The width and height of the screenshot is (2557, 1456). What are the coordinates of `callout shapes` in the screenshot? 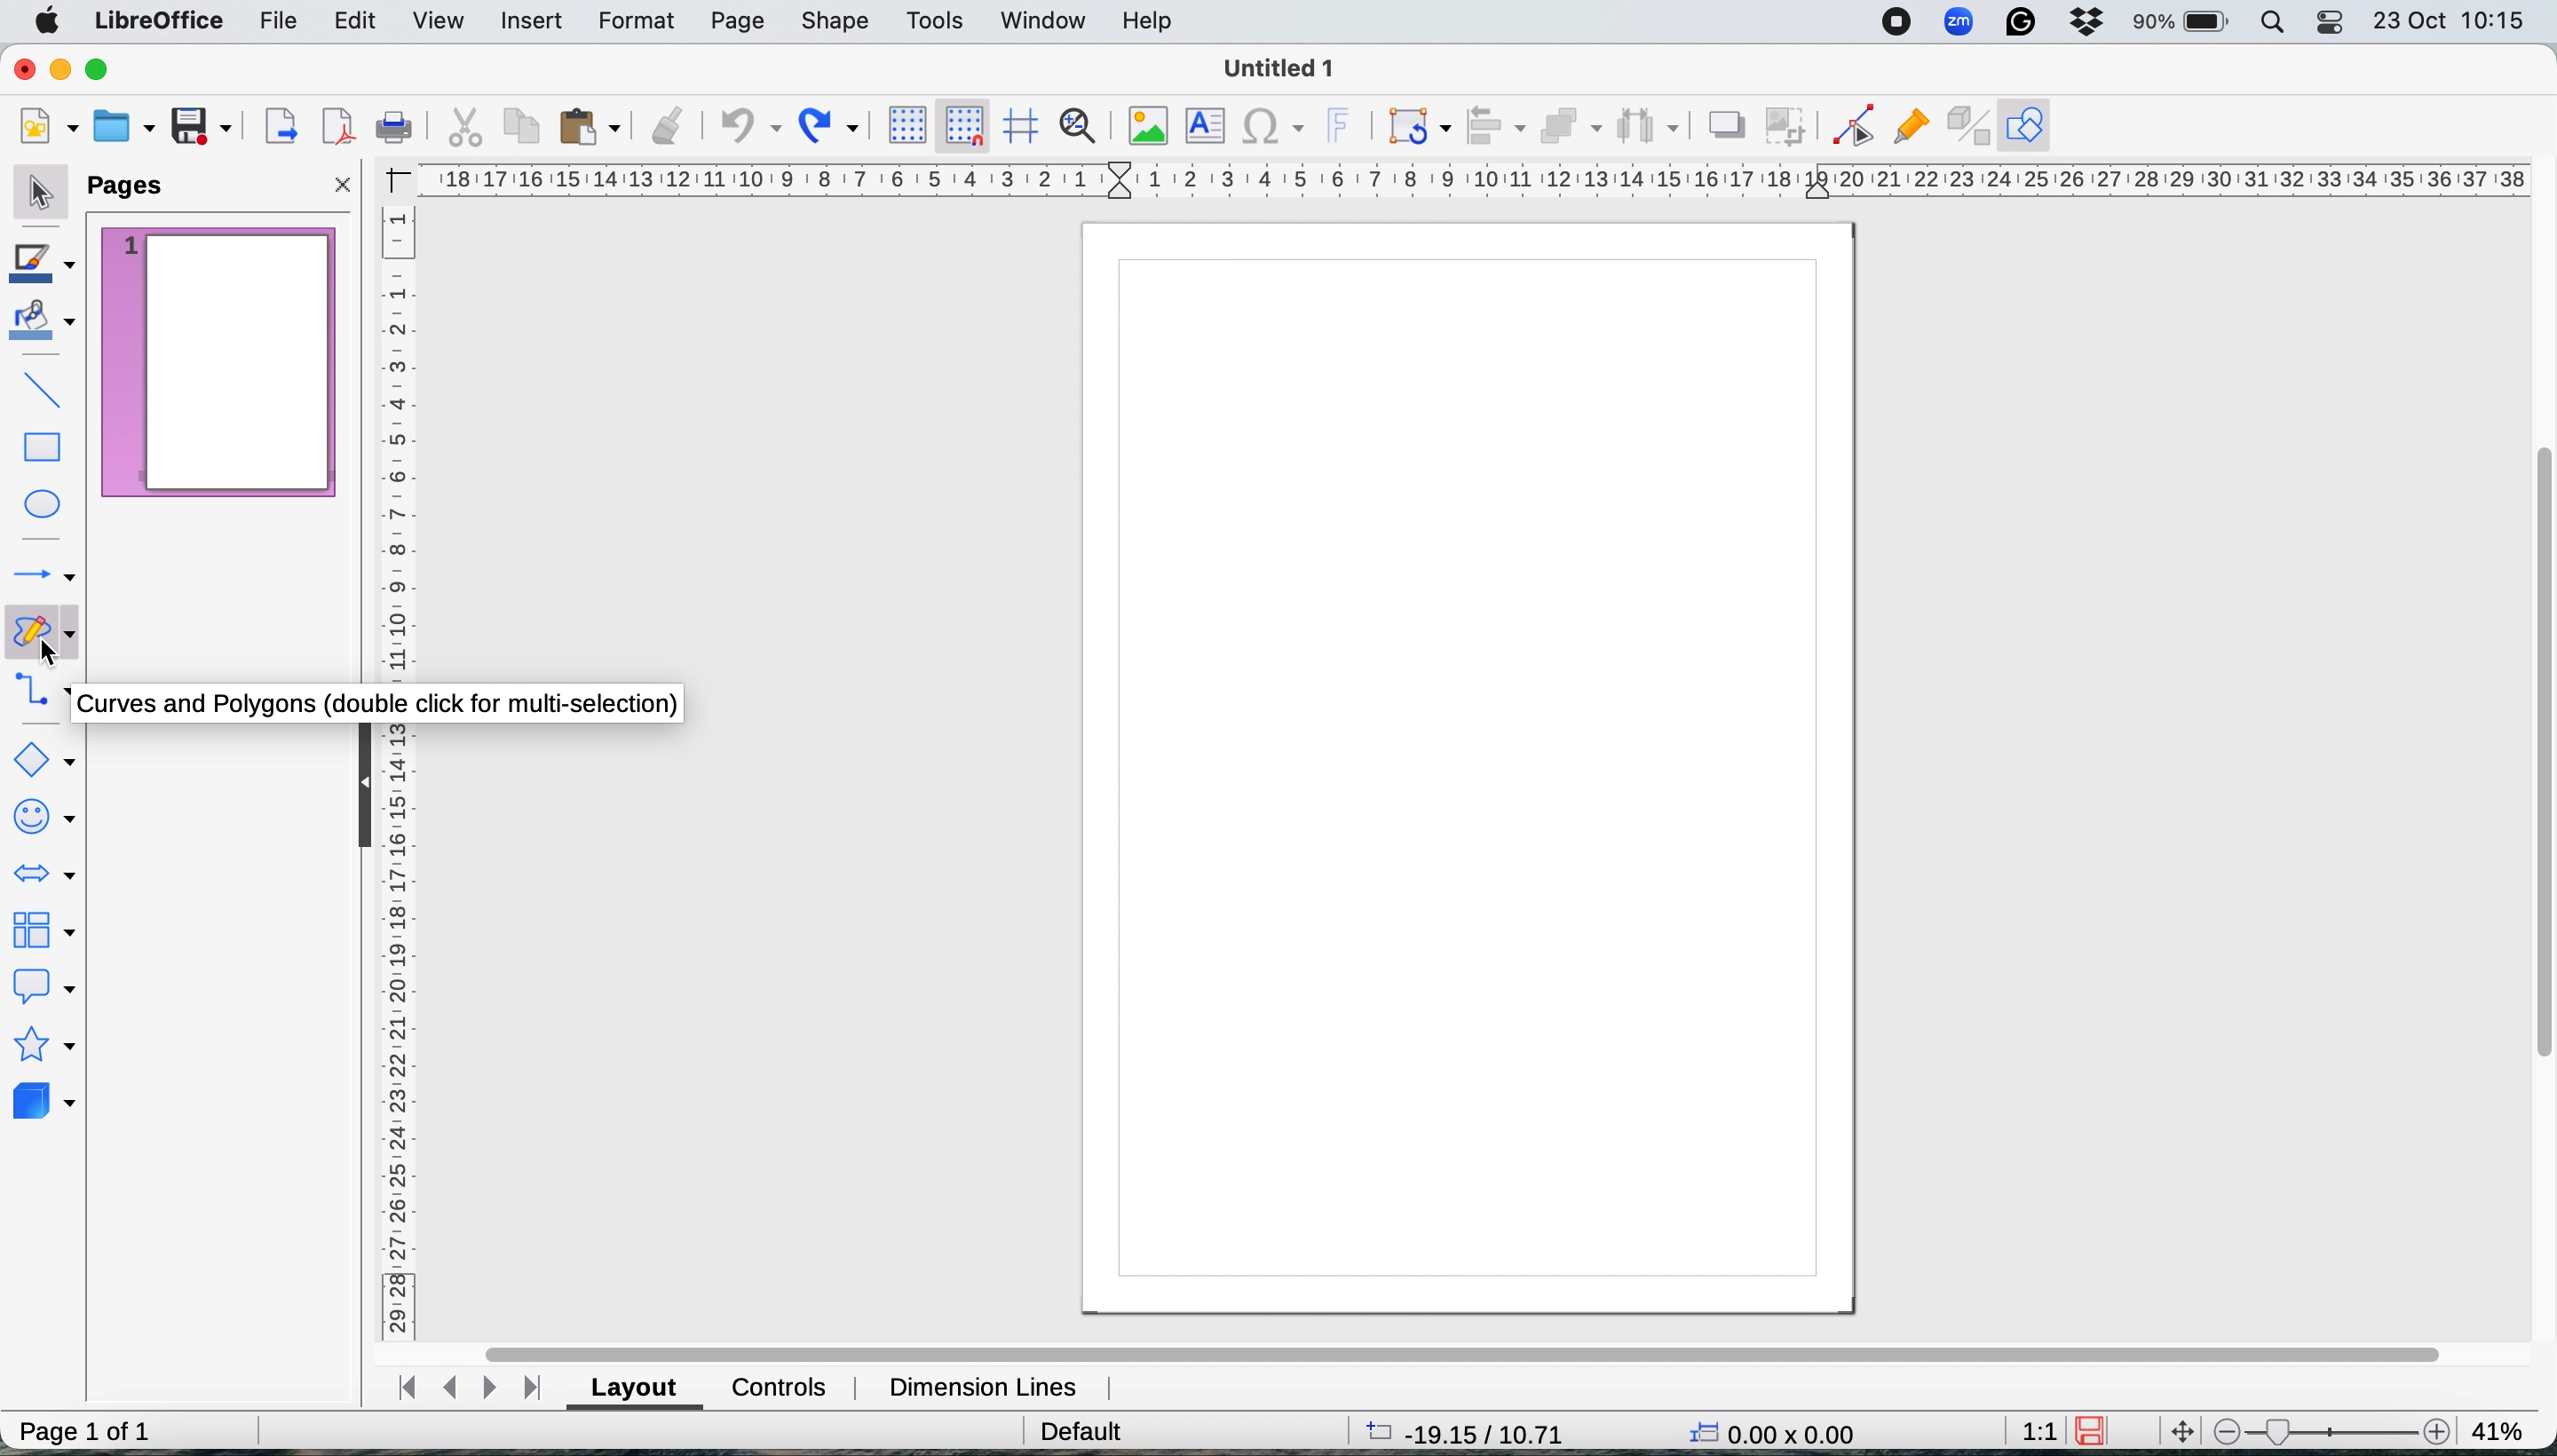 It's located at (48, 991).